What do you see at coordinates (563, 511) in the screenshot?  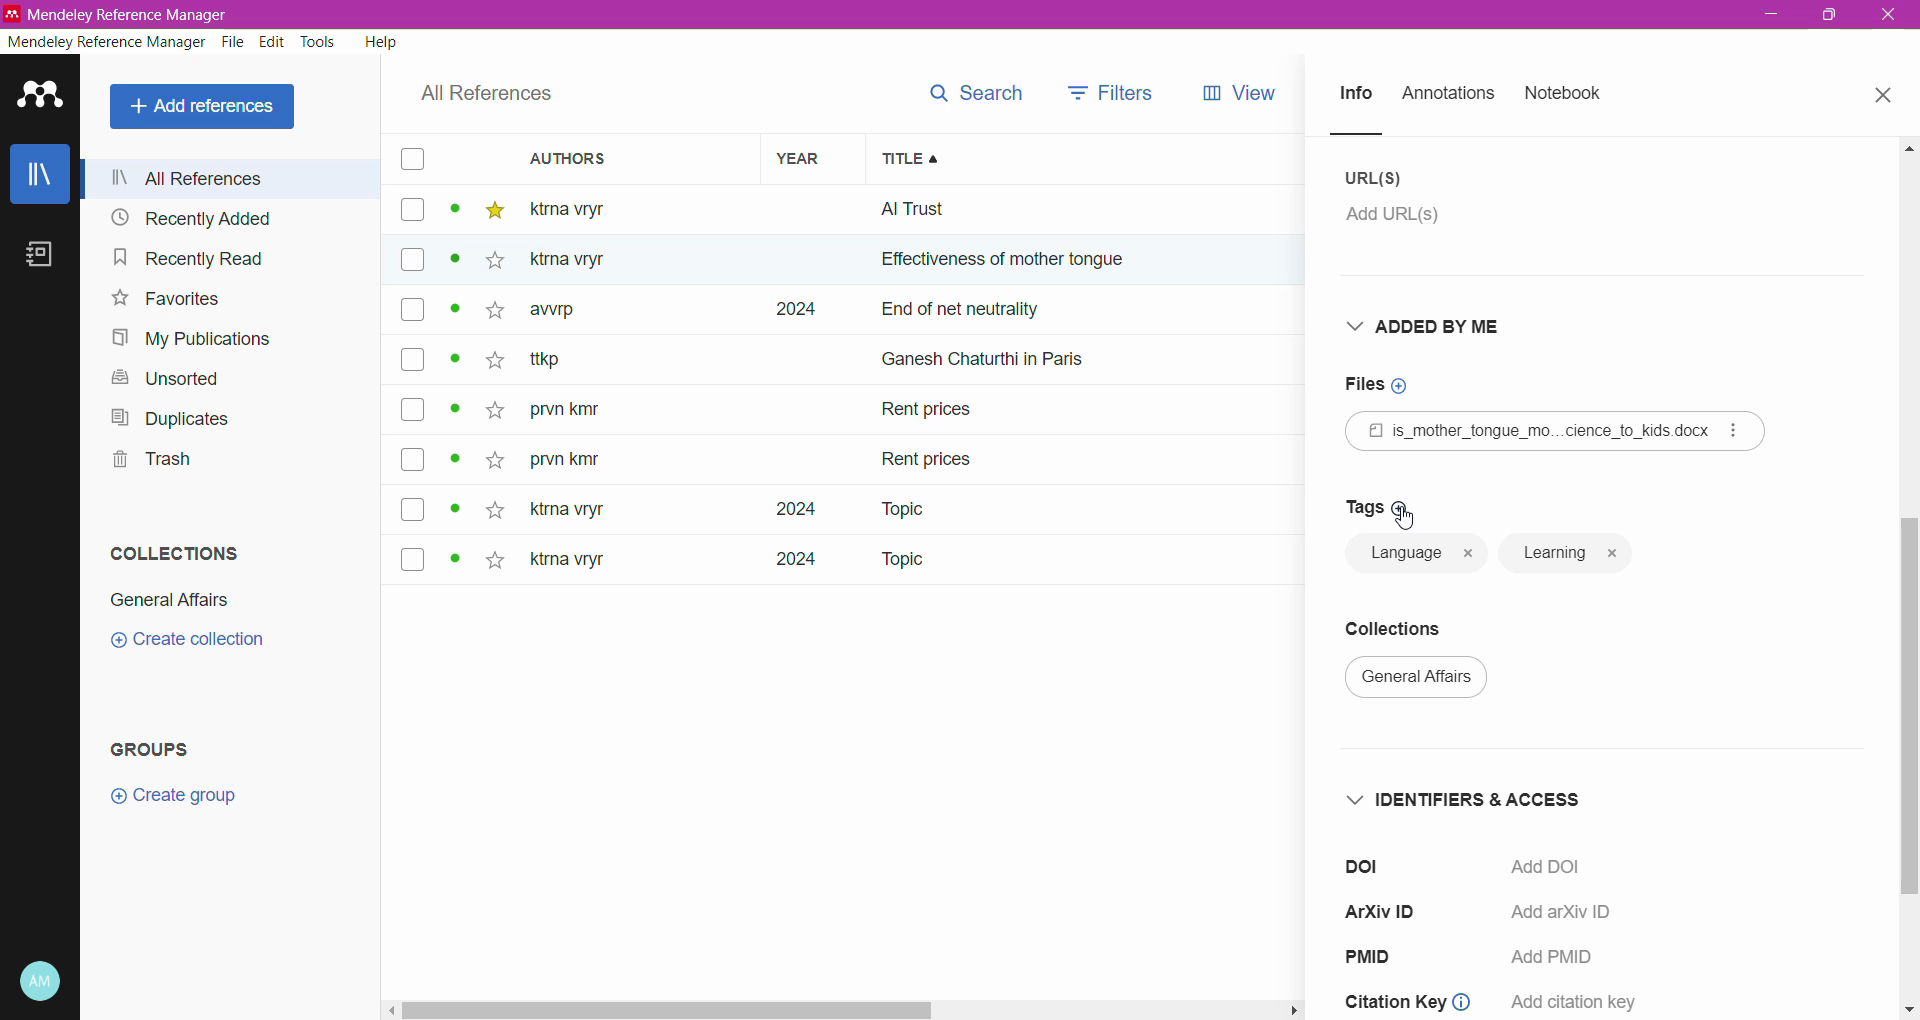 I see `ktna vryt ` at bounding box center [563, 511].